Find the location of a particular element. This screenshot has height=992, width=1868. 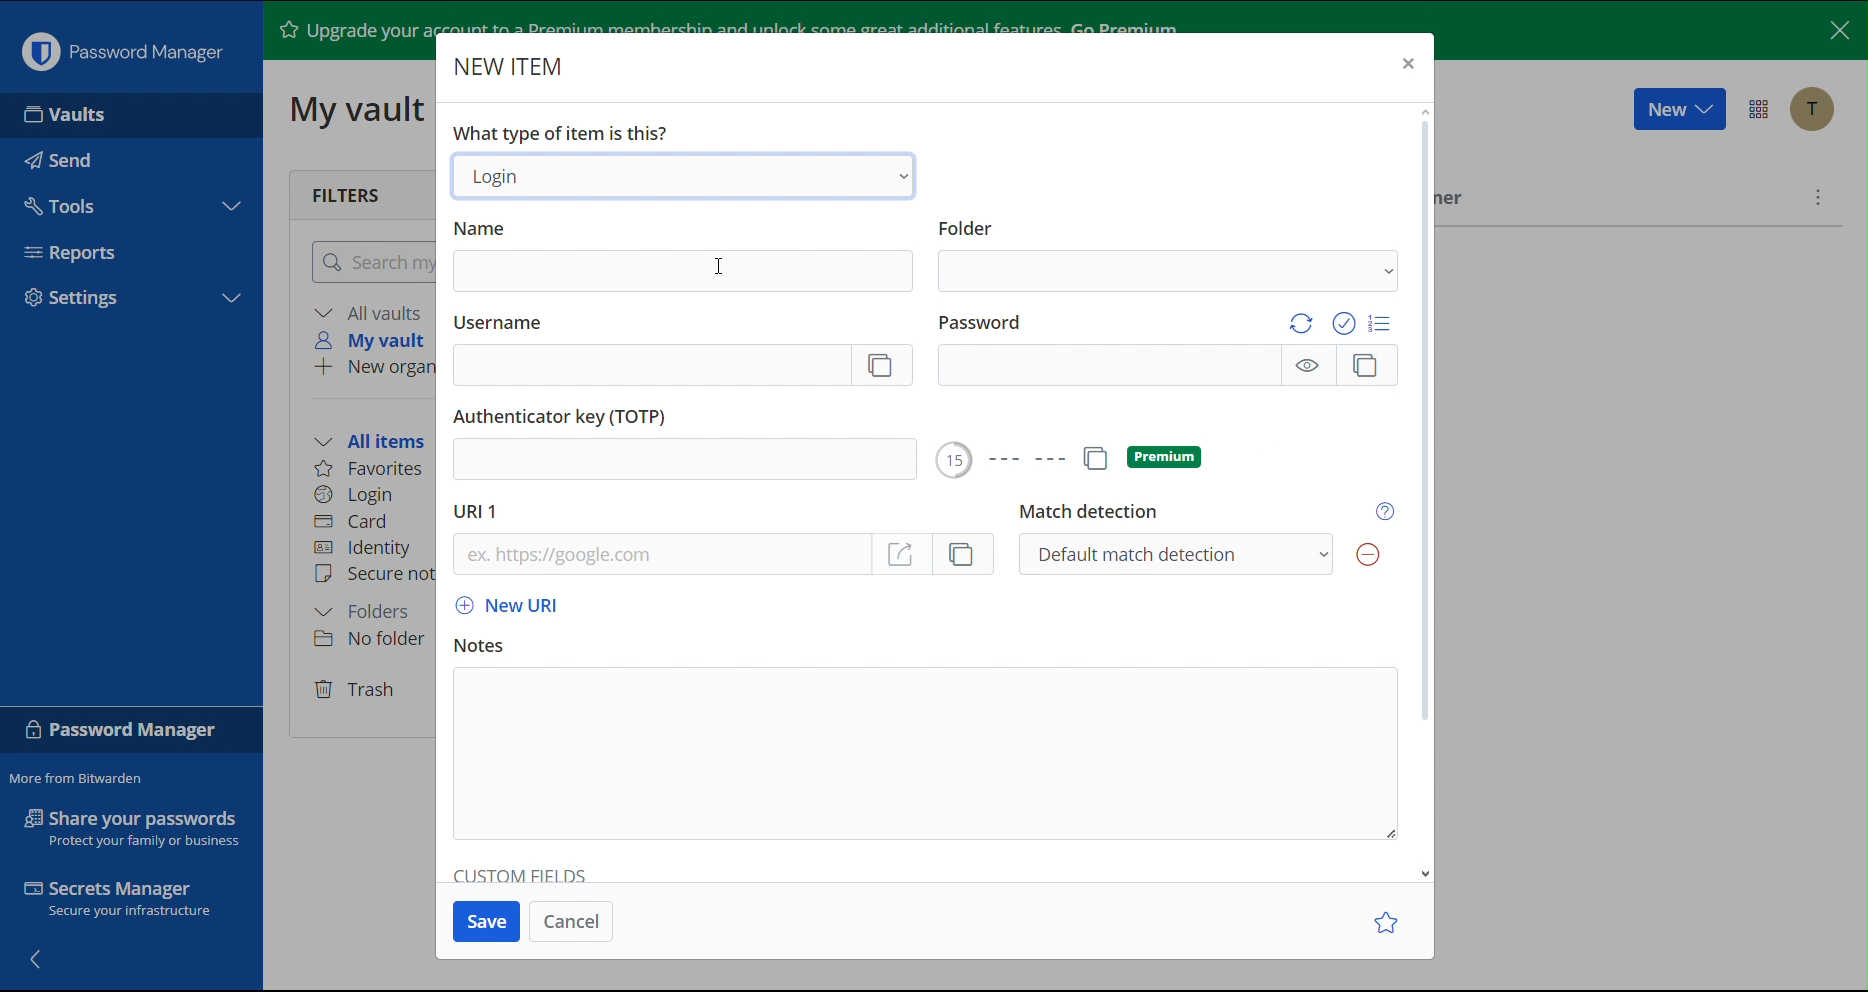

Folders is located at coordinates (365, 612).